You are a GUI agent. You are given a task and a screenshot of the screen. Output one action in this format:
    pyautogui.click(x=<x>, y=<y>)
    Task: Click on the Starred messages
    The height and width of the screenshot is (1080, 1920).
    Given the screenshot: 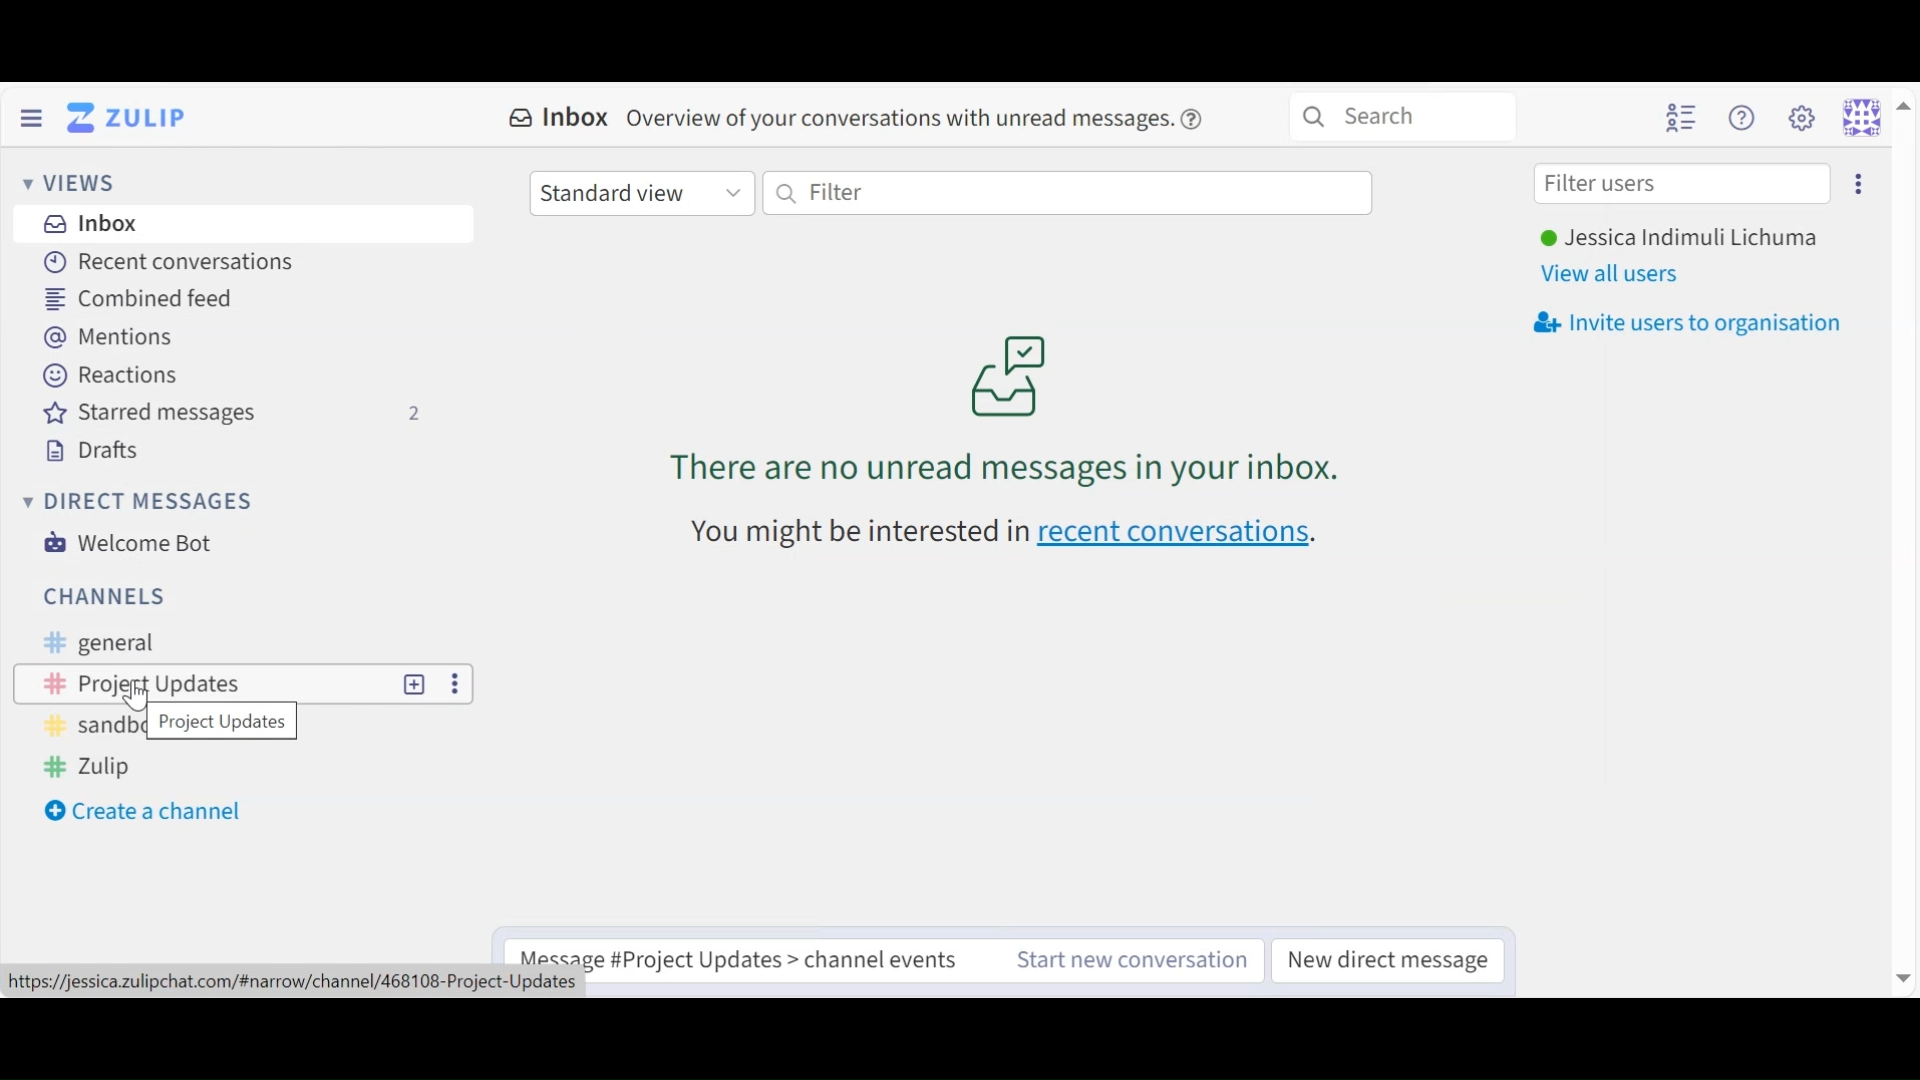 What is the action you would take?
    pyautogui.click(x=232, y=413)
    